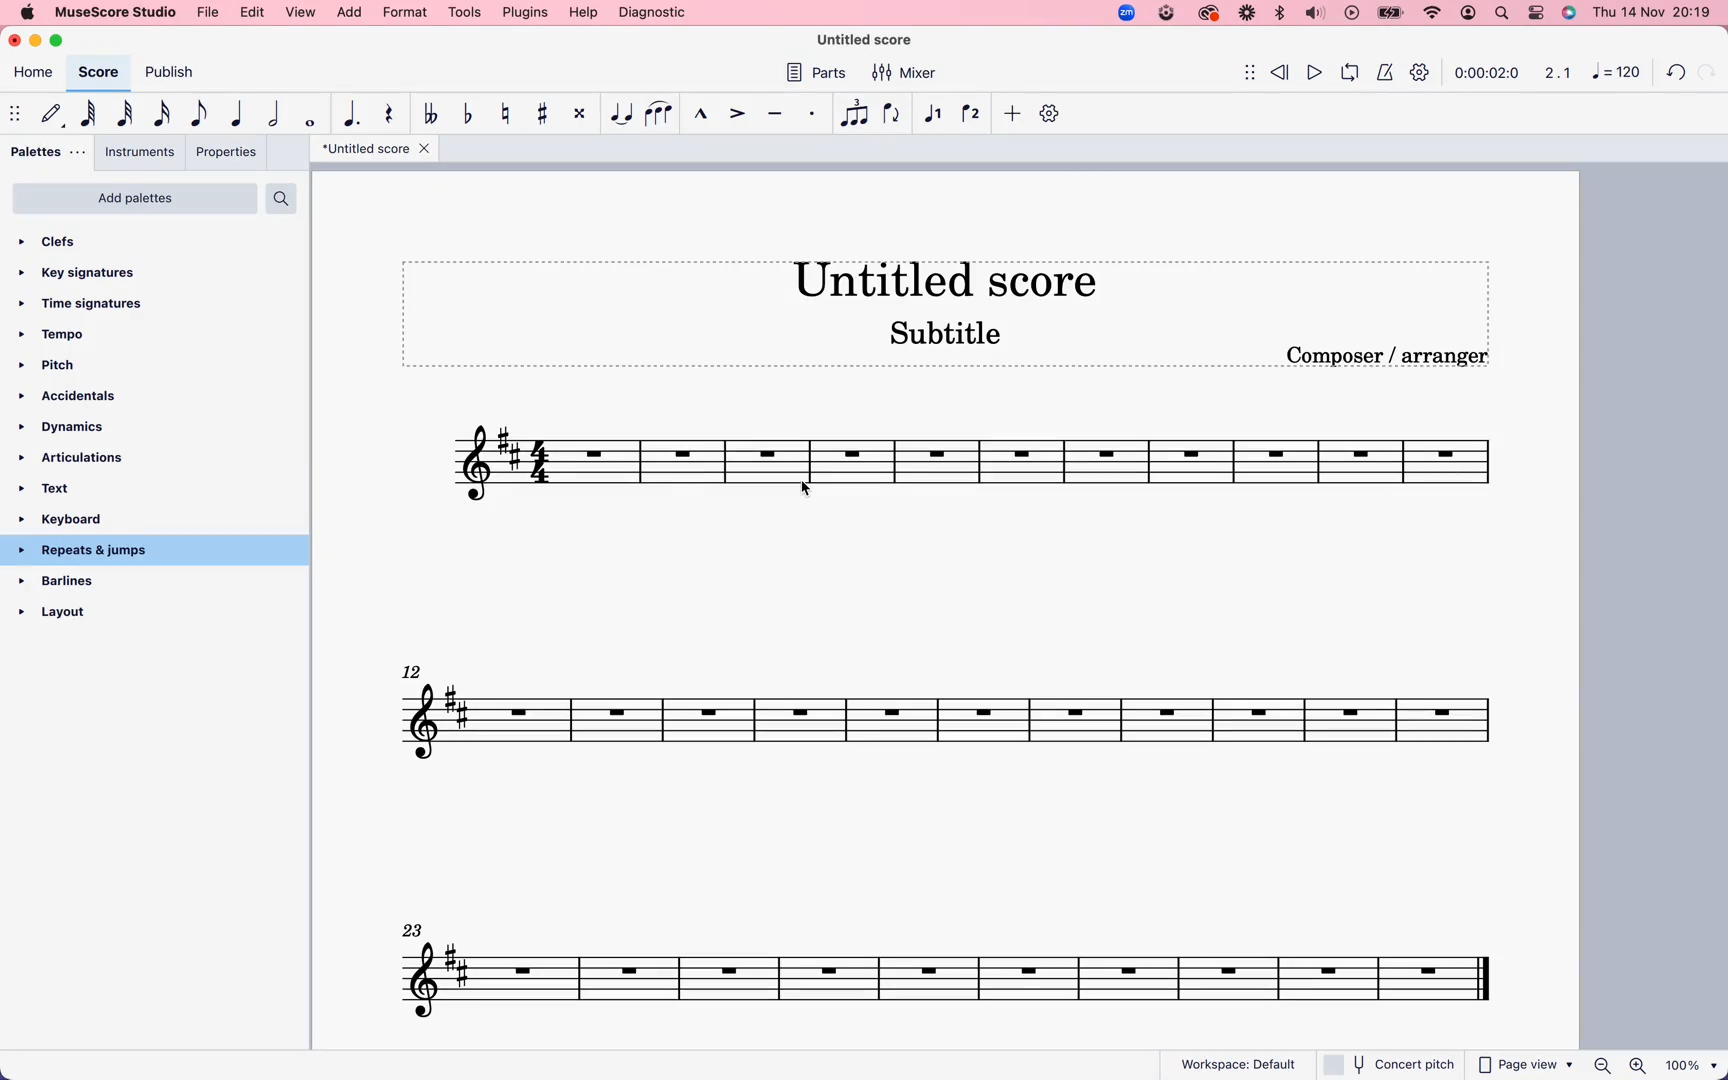 This screenshot has width=1728, height=1080. Describe the element at coordinates (1390, 14) in the screenshot. I see `battery` at that location.